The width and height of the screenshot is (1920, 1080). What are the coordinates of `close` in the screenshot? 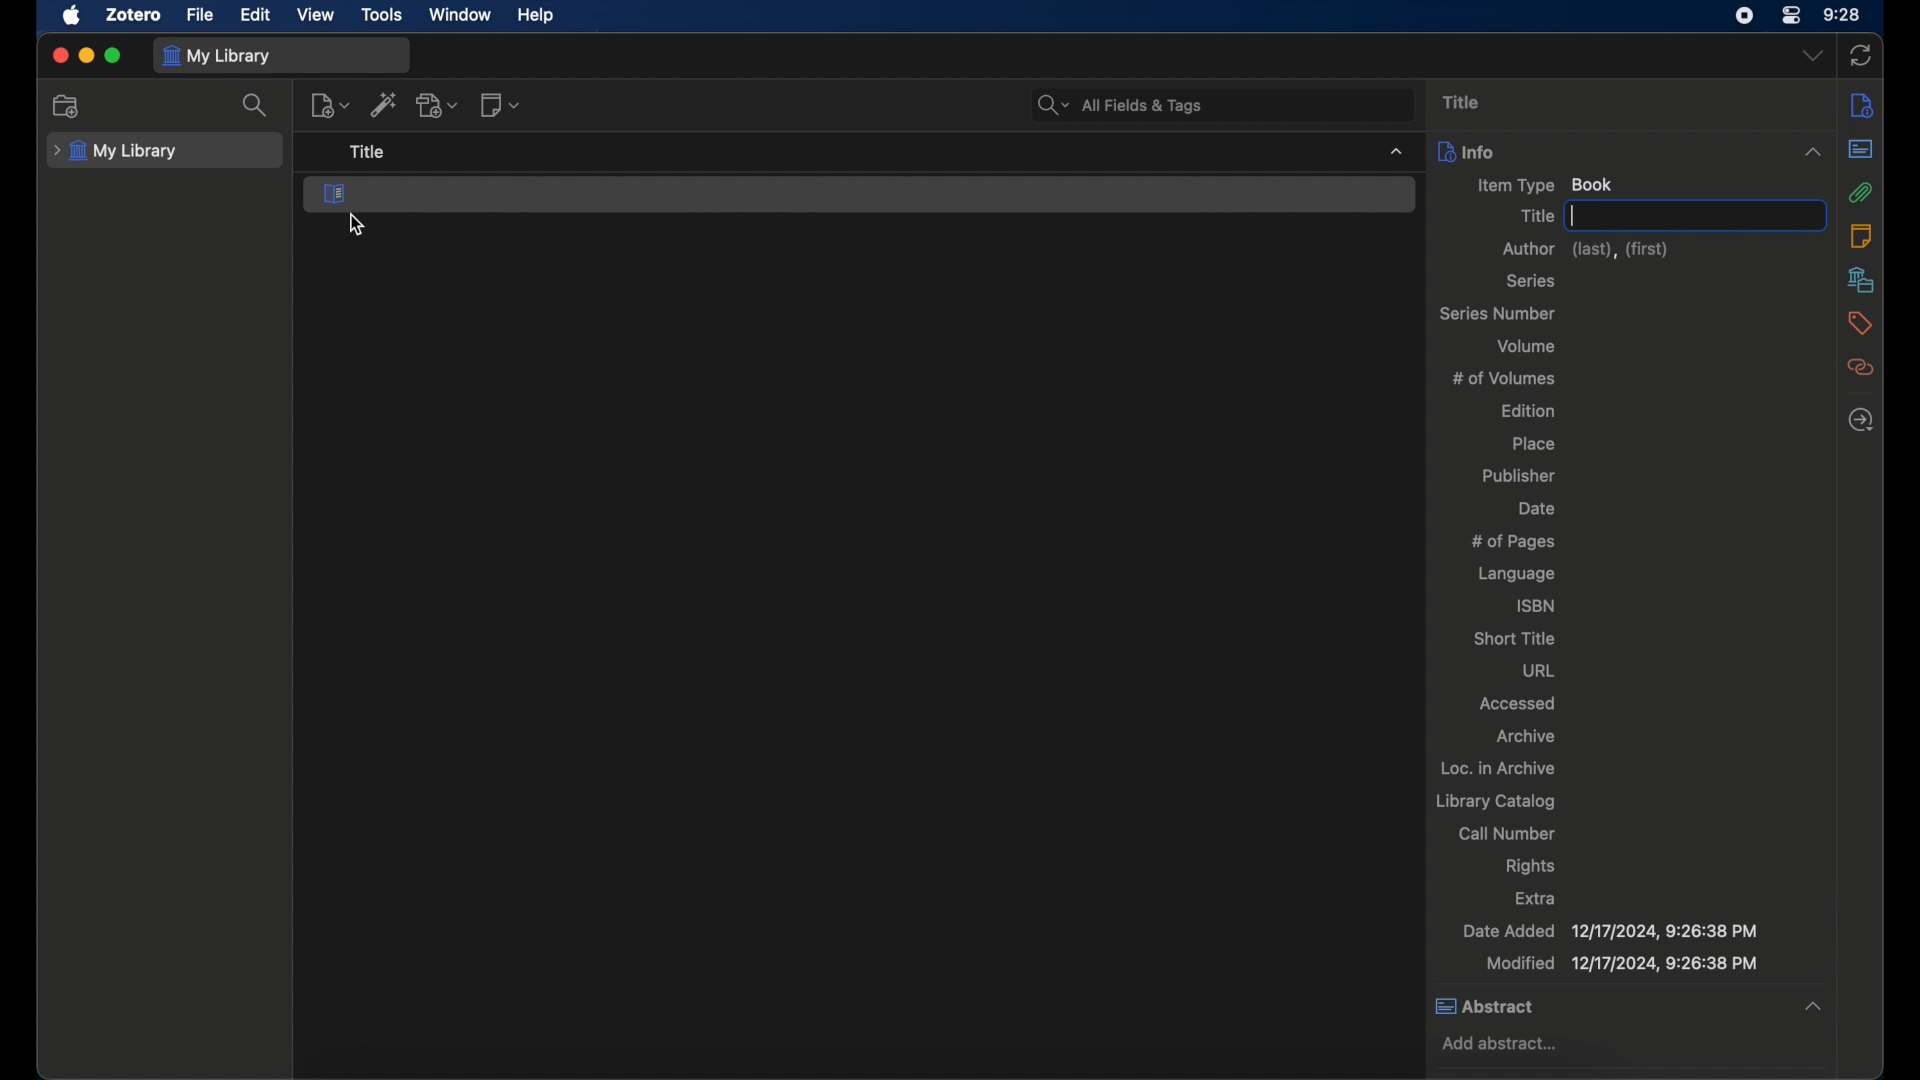 It's located at (60, 56).